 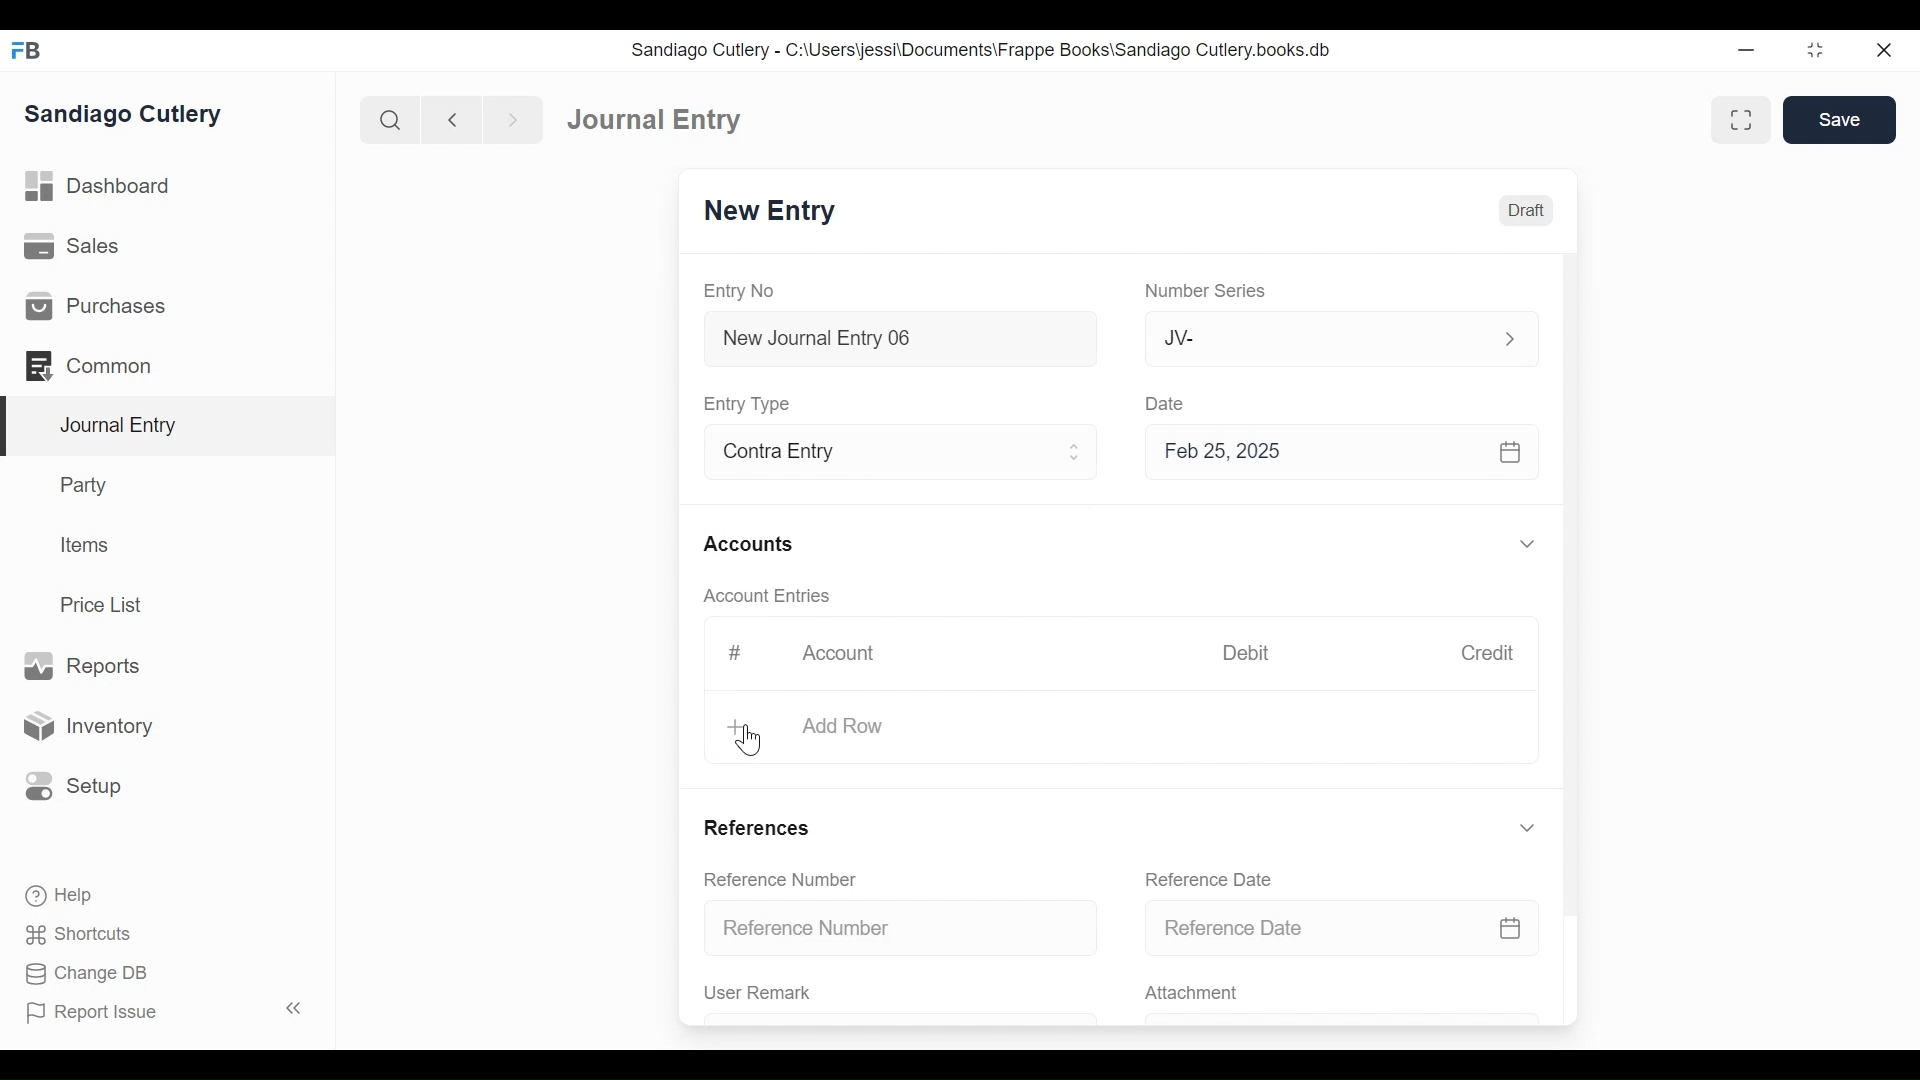 I want to click on Close, so click(x=1887, y=49).